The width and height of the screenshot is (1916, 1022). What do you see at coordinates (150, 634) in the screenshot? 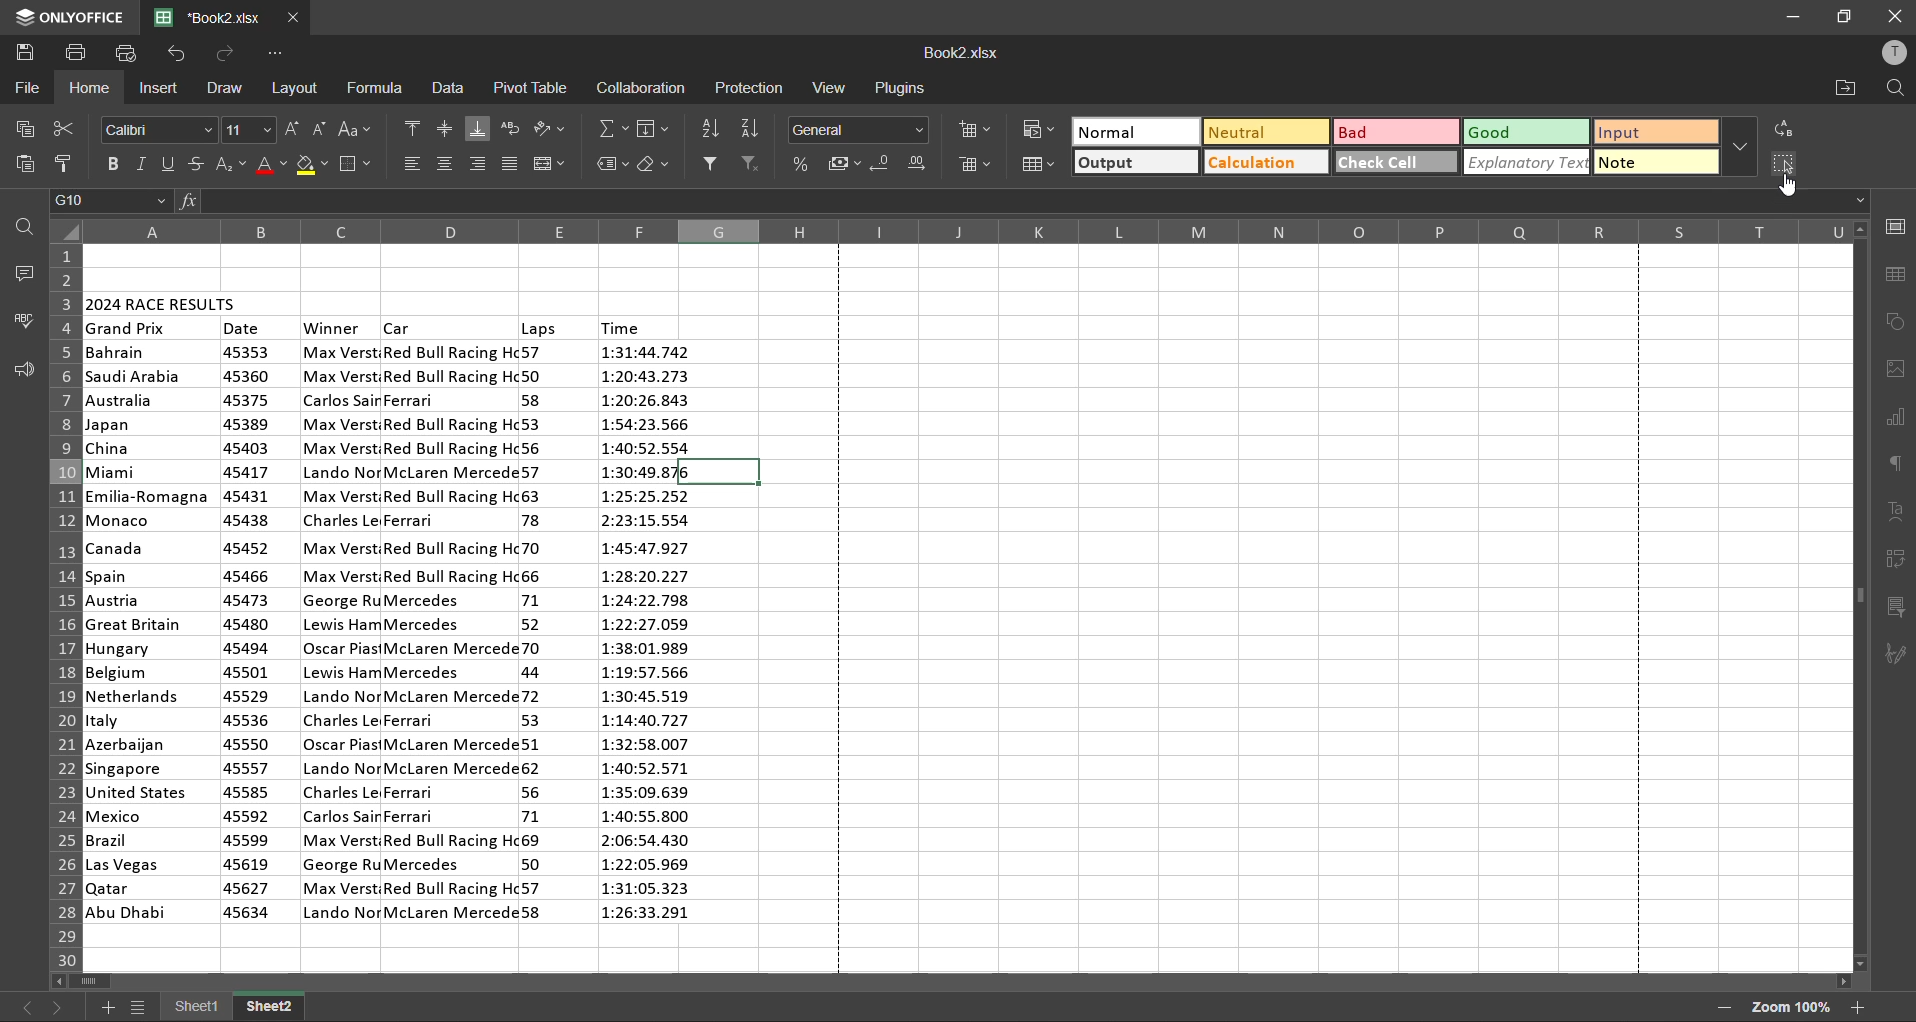
I see `Countries ` at bounding box center [150, 634].